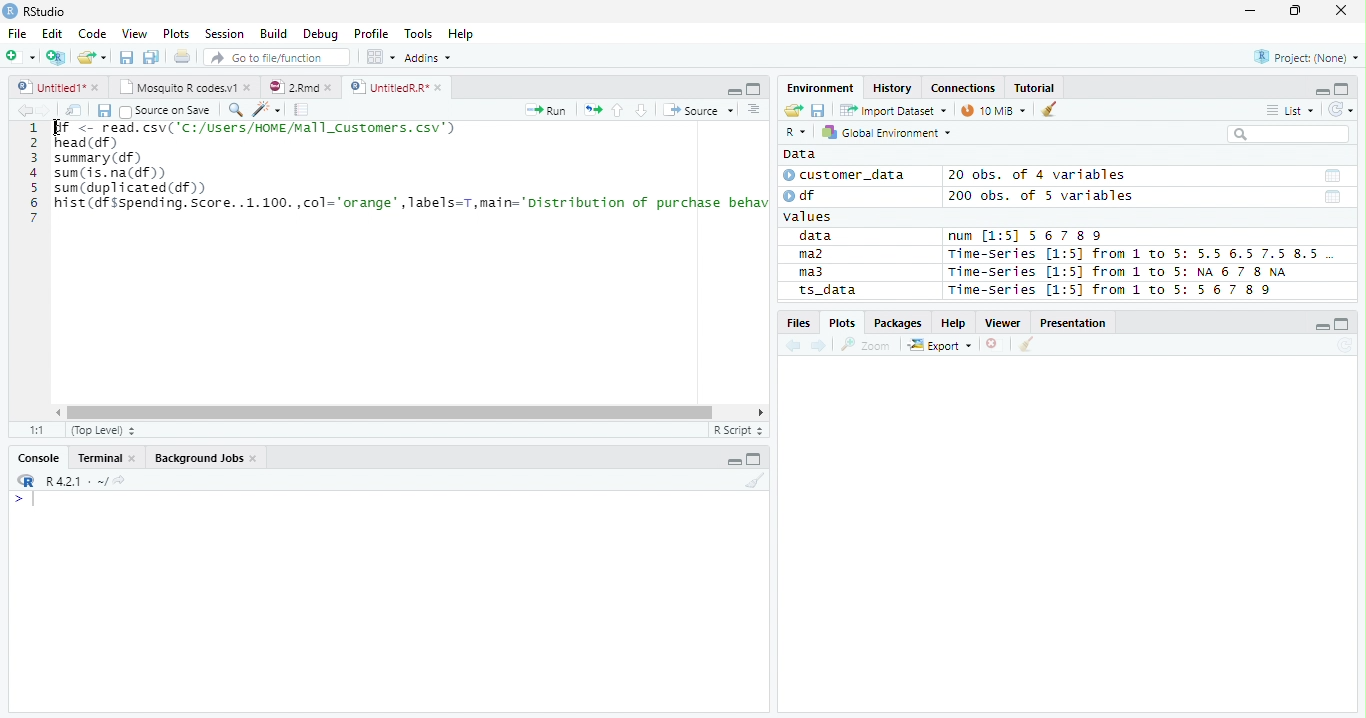 Image resolution: width=1366 pixels, height=718 pixels. I want to click on Search, so click(1286, 134).